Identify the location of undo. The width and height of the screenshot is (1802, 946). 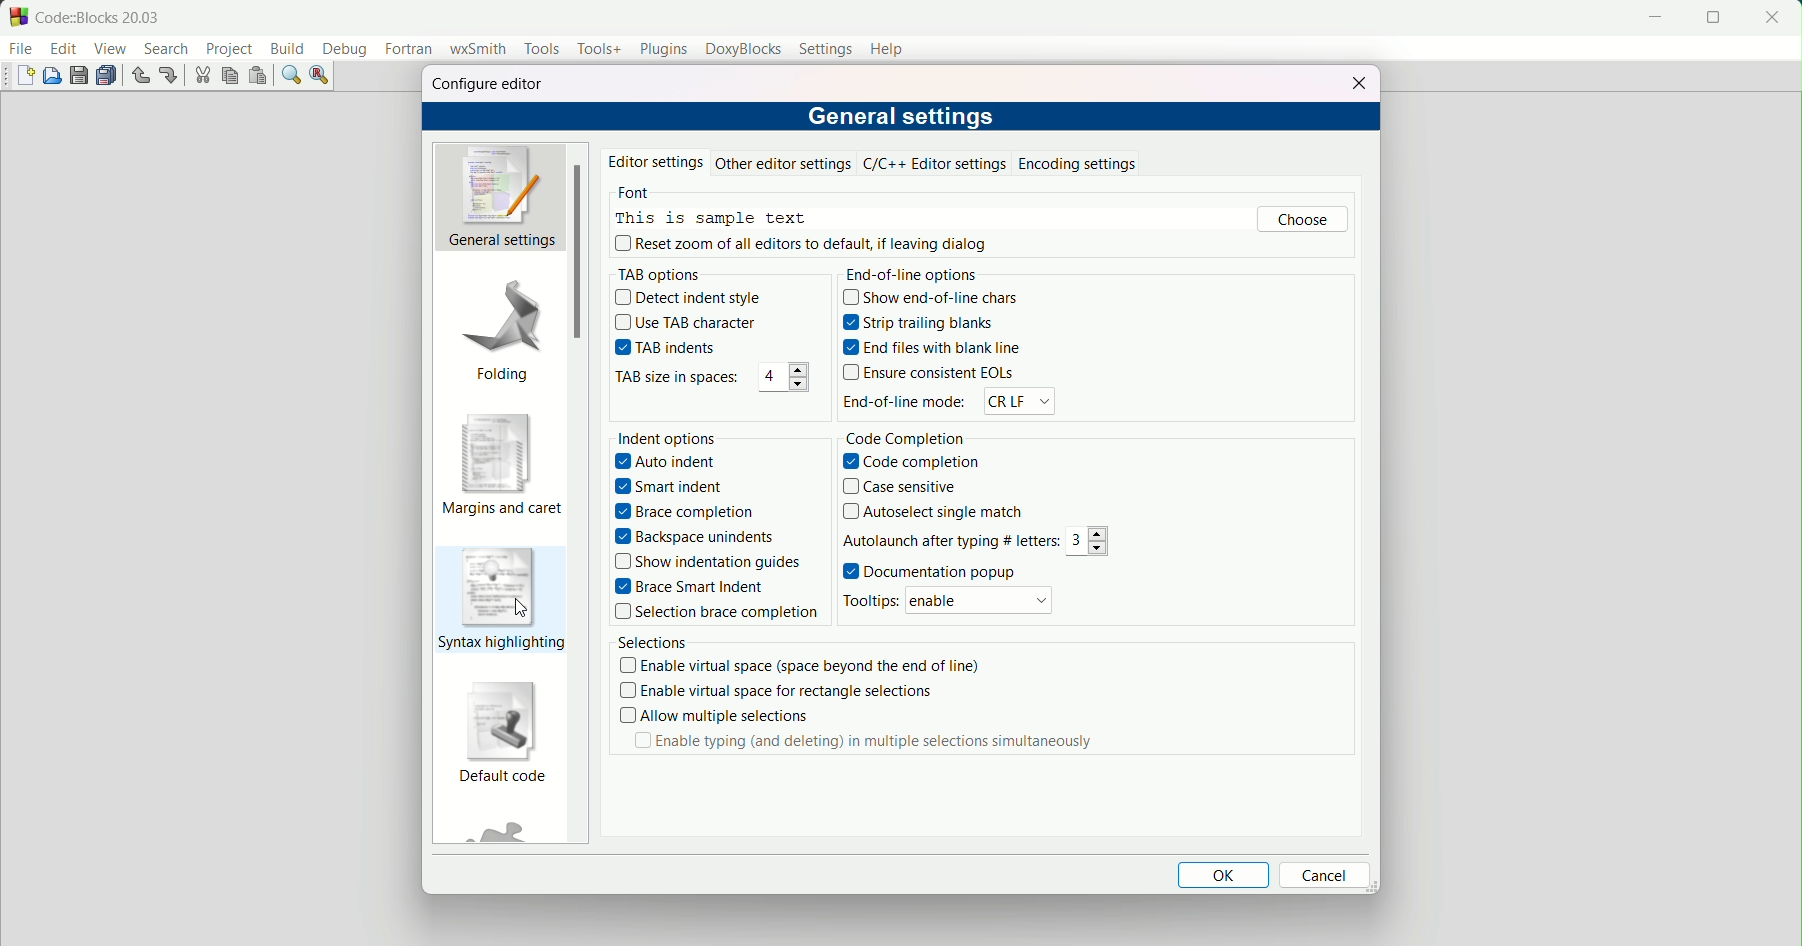
(139, 76).